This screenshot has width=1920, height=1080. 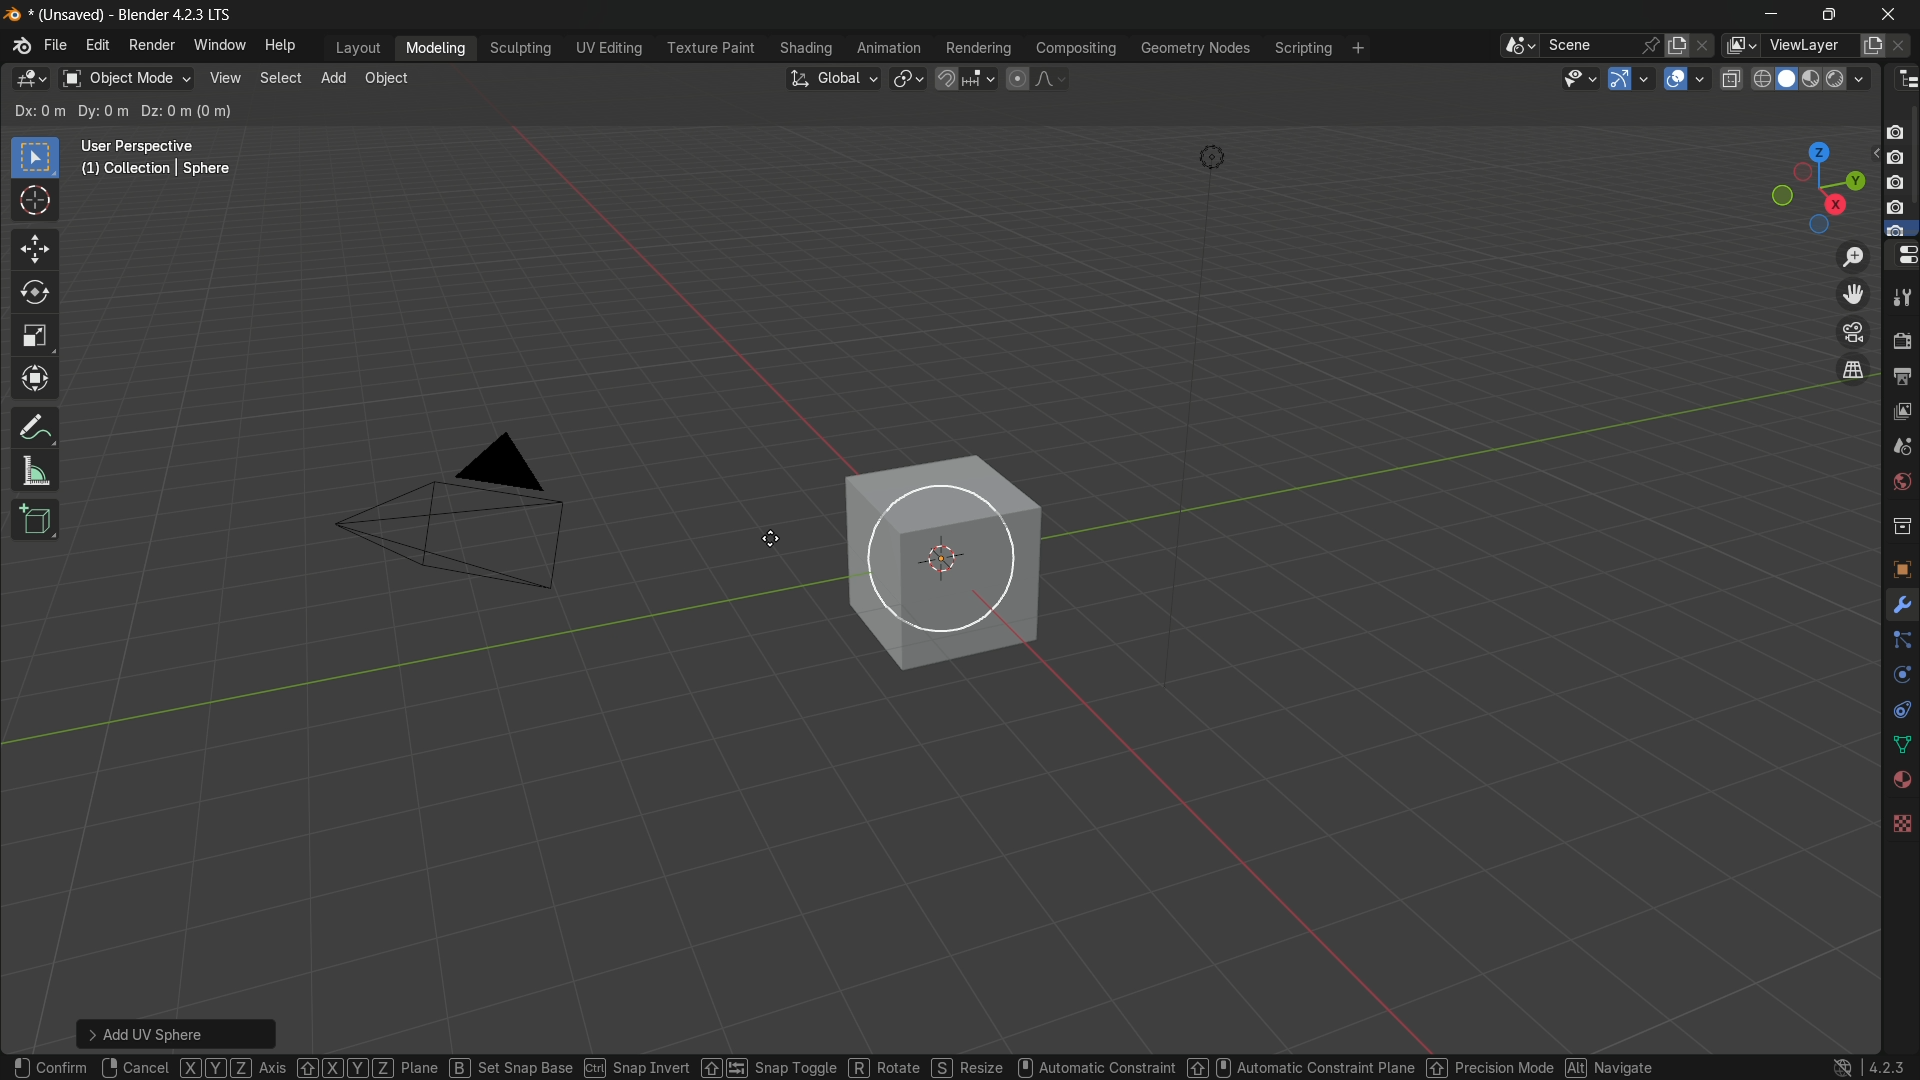 I want to click on Texture Properties, so click(x=1902, y=822).